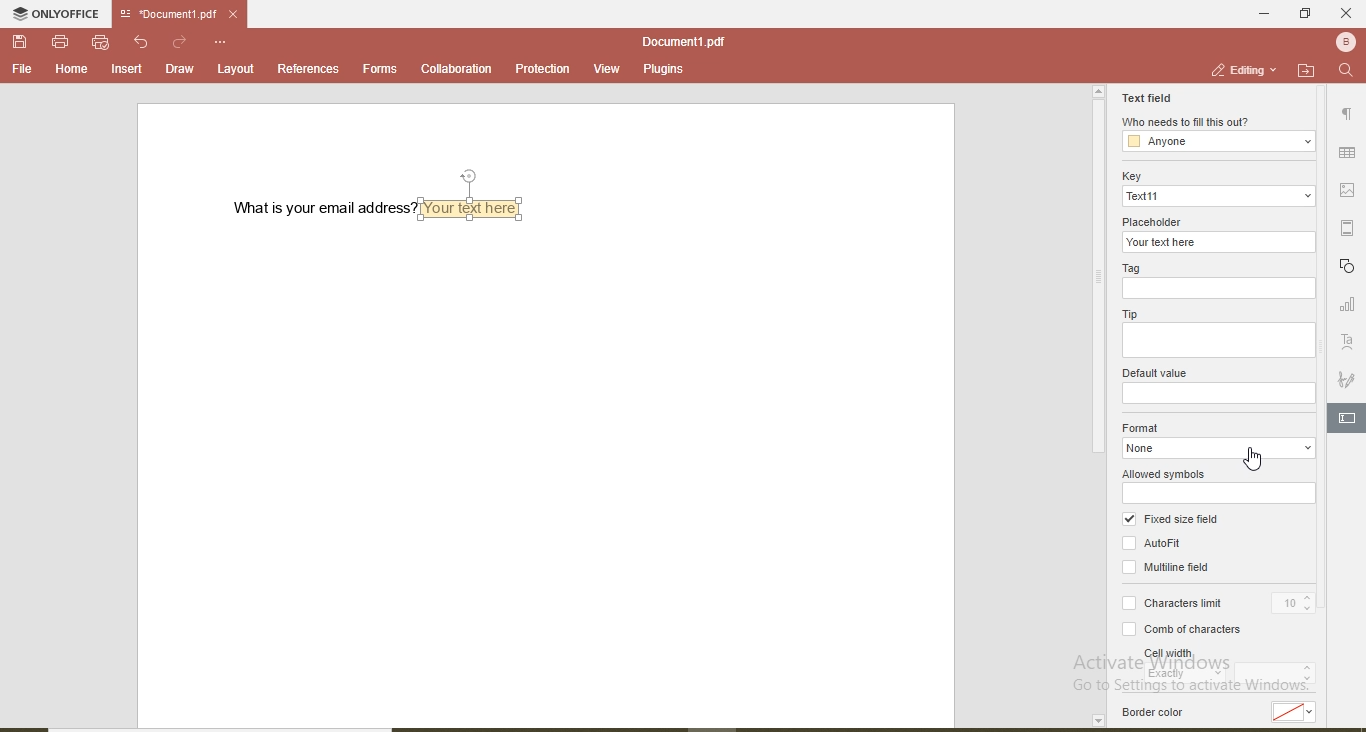 The image size is (1366, 732). I want to click on default value, so click(1153, 373).